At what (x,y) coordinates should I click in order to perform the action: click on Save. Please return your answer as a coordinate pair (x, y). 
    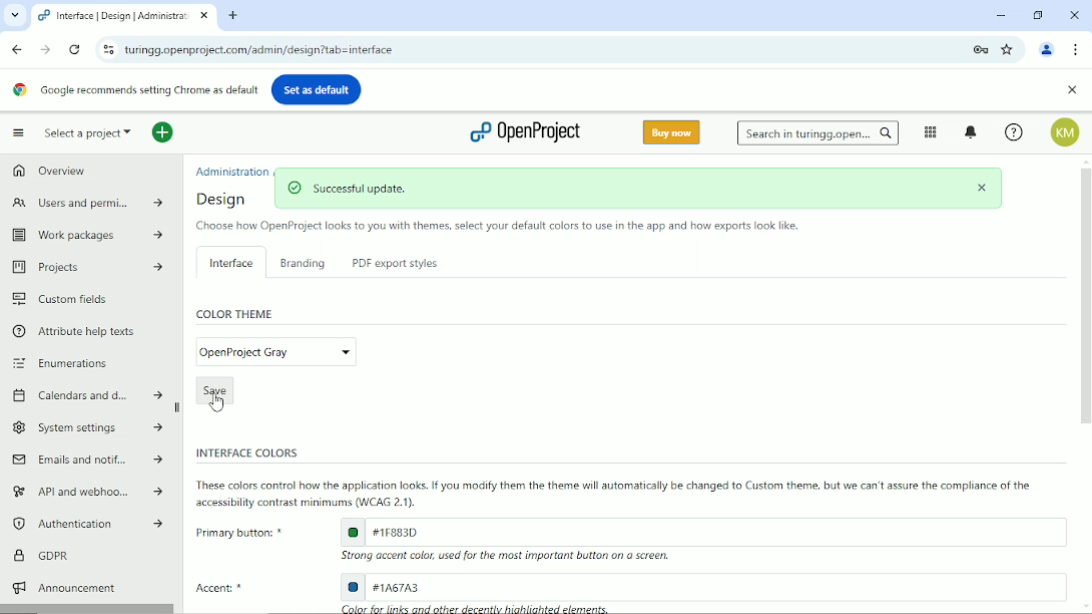
    Looking at the image, I should click on (214, 388).